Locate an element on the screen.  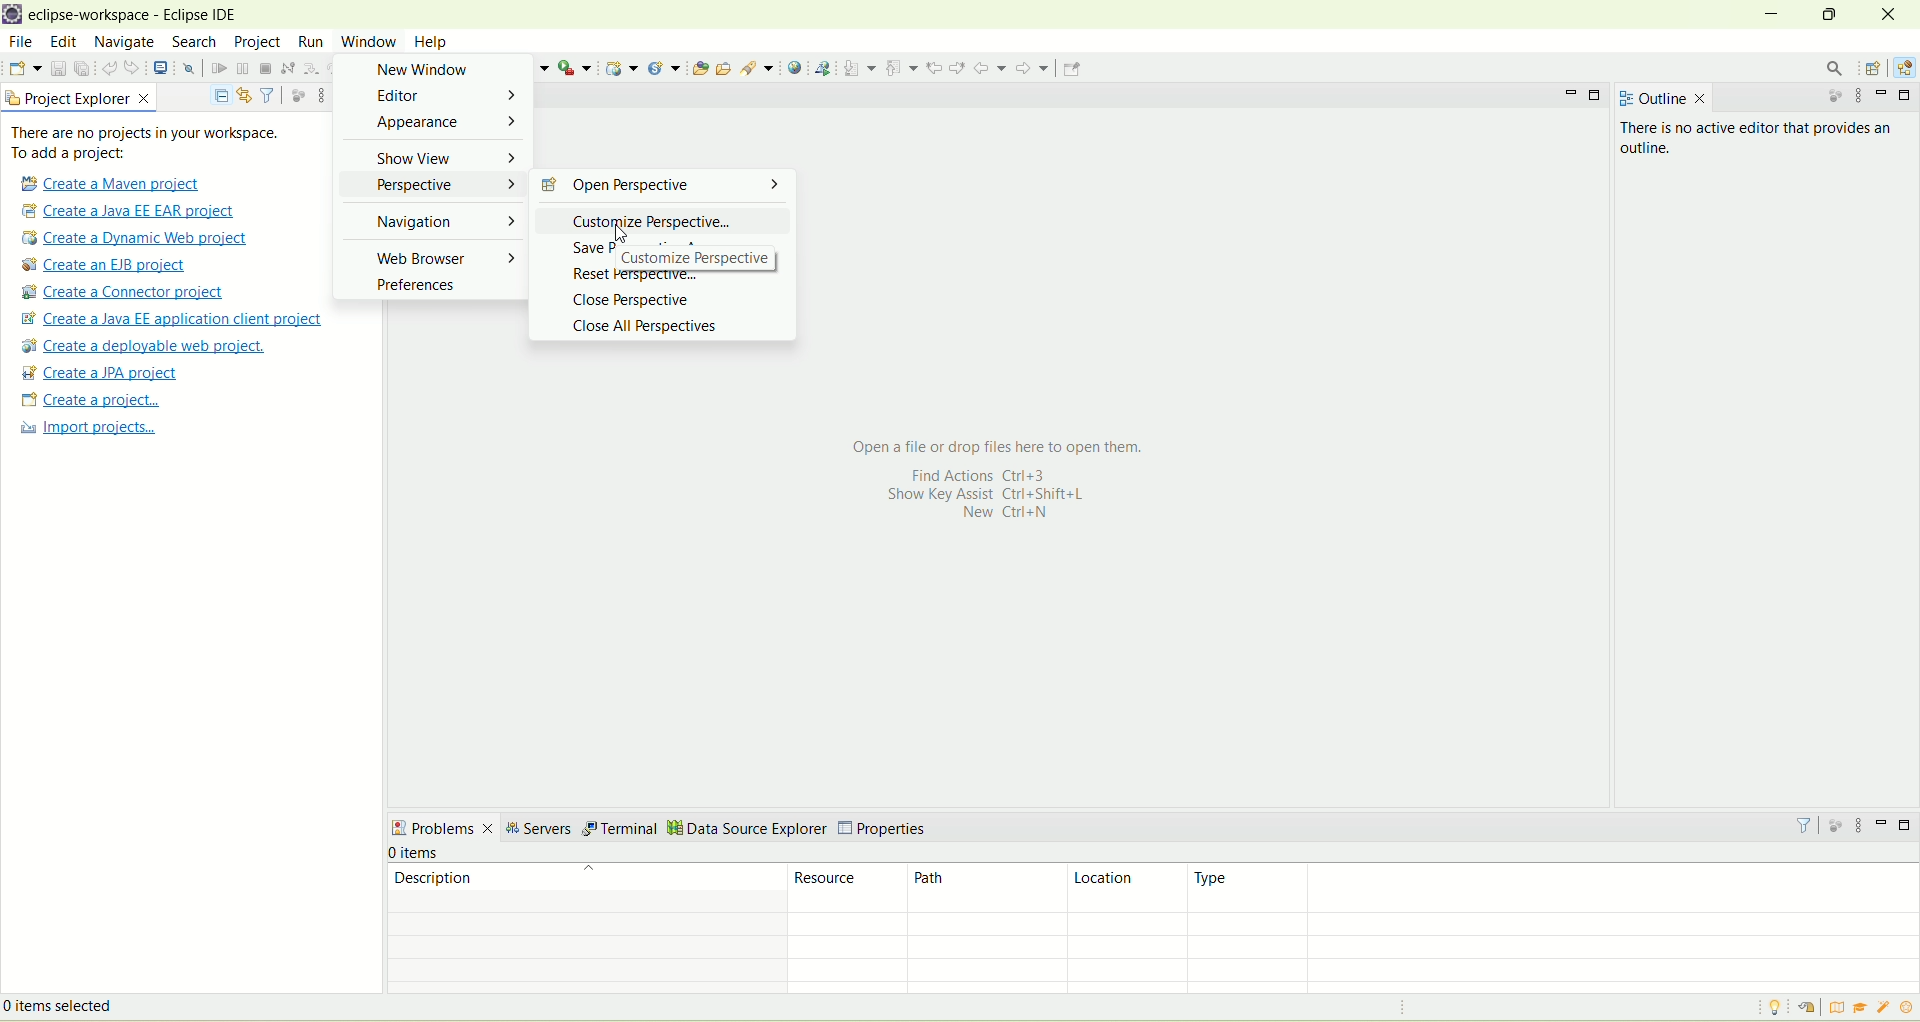
filter is located at coordinates (268, 95).